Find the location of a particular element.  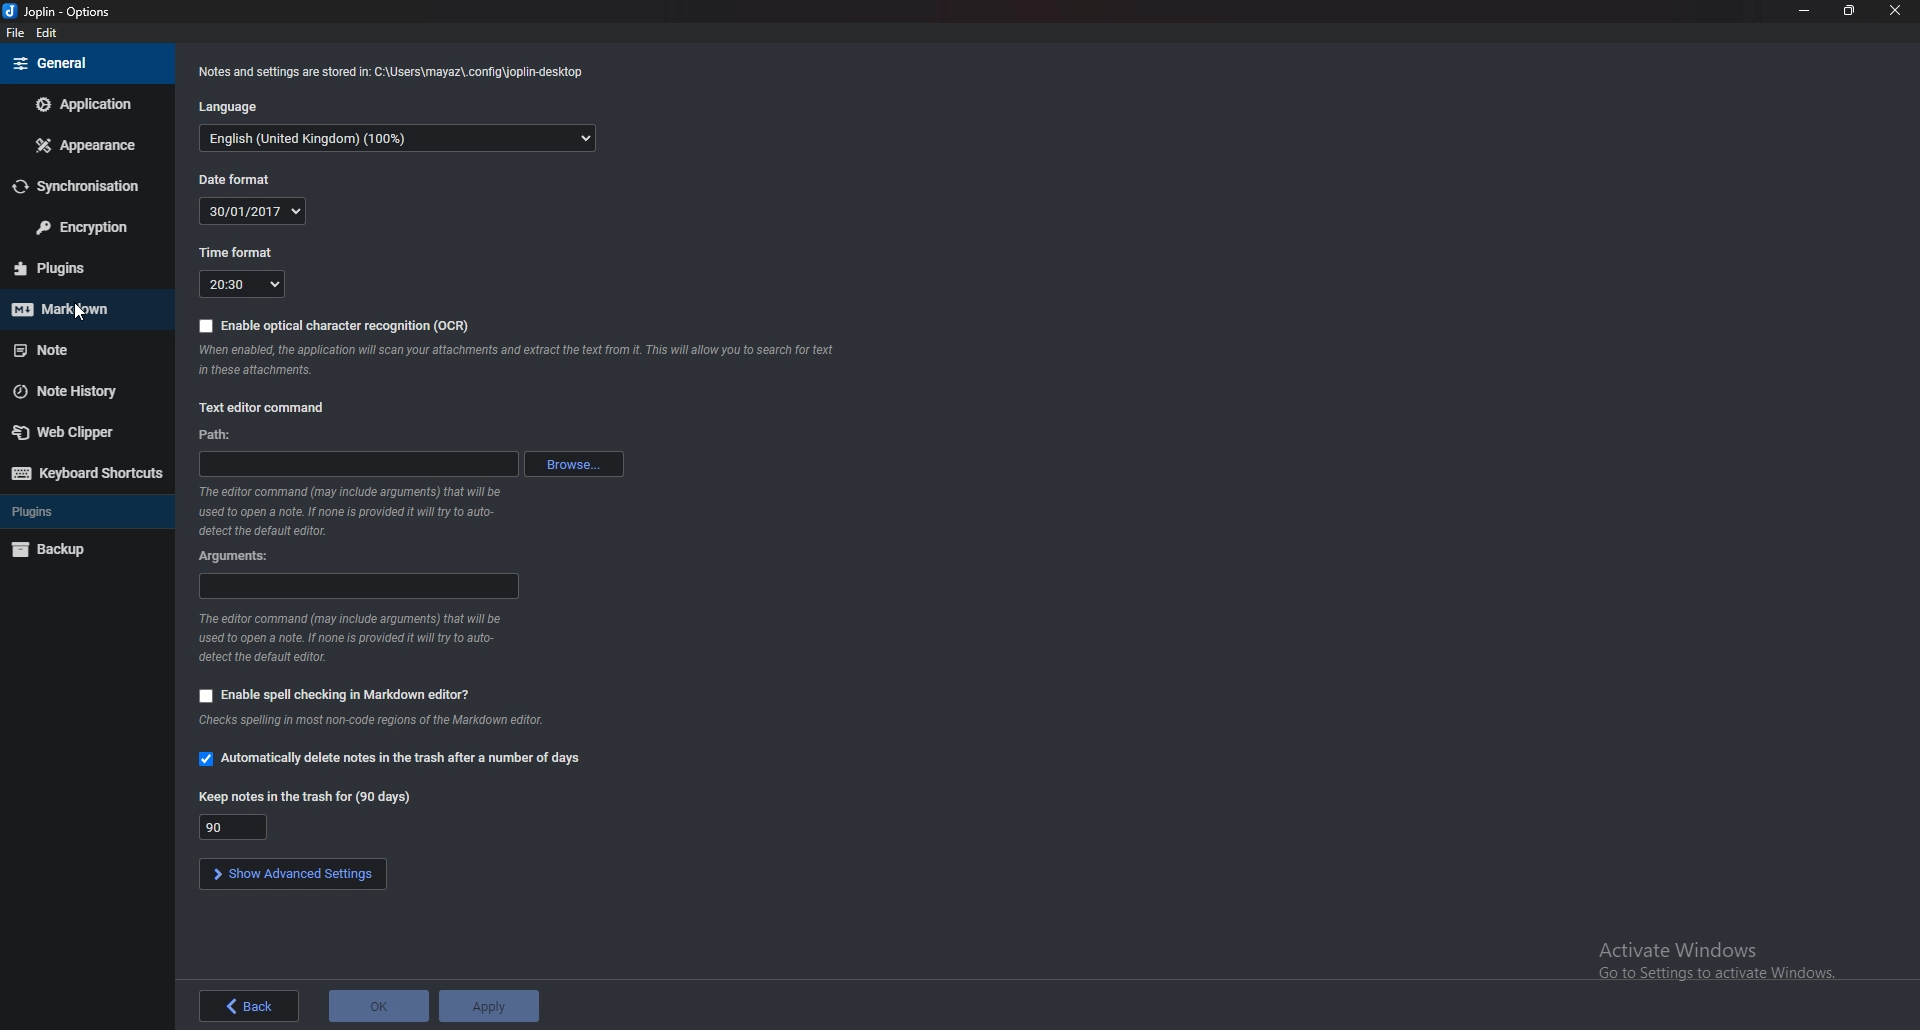

browse is located at coordinates (582, 466).